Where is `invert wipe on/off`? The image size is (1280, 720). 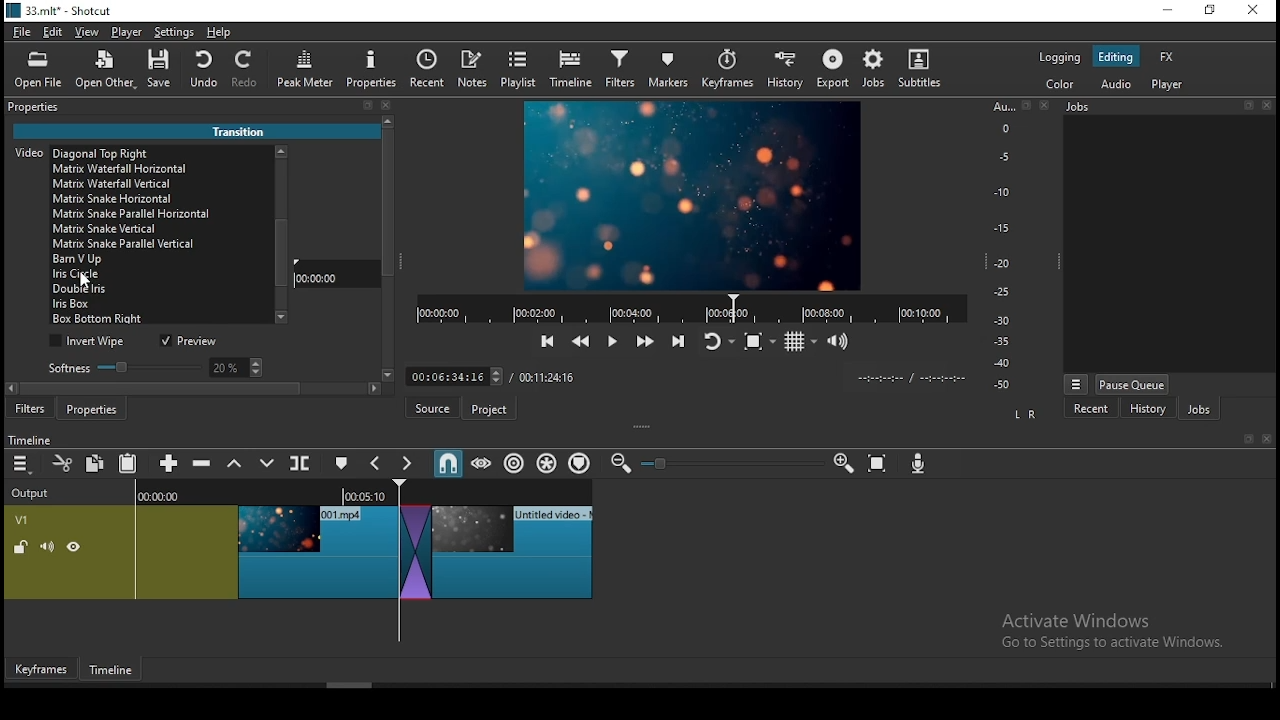
invert wipe on/off is located at coordinates (90, 342).